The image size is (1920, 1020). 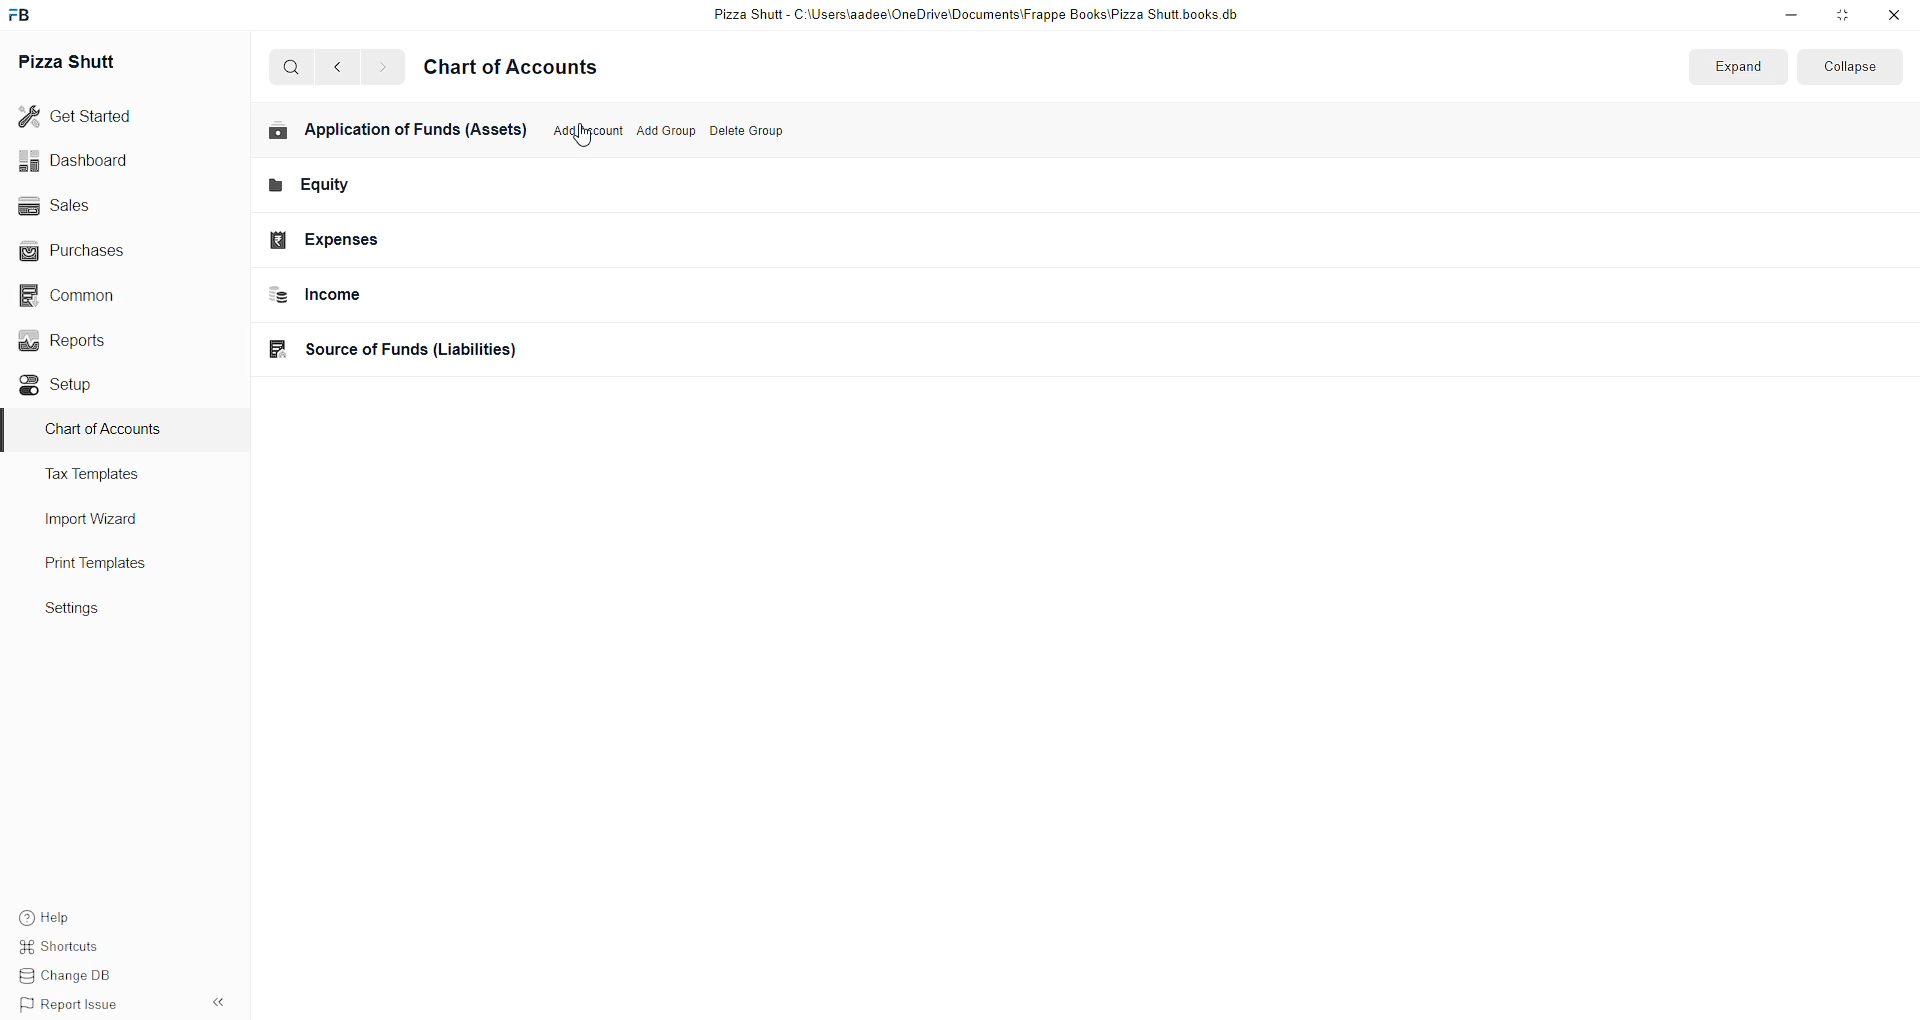 What do you see at coordinates (584, 133) in the screenshot?
I see `Add Account ` at bounding box center [584, 133].